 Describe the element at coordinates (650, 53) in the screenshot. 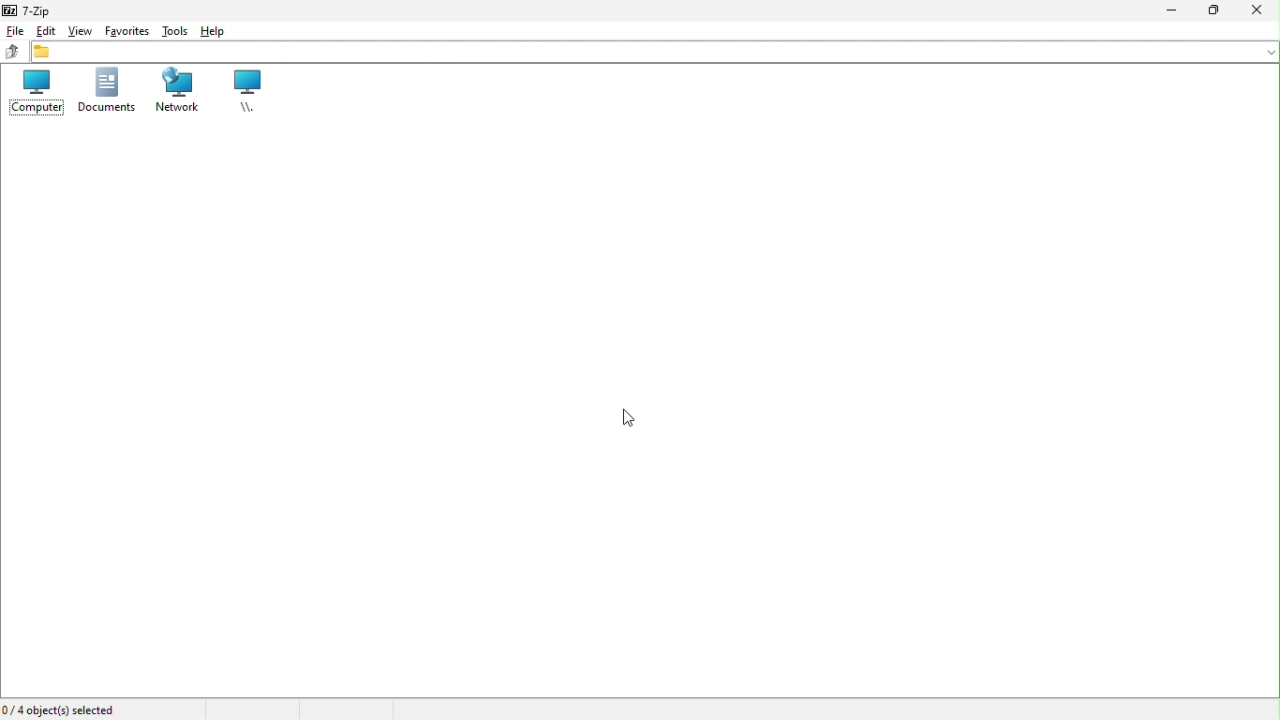

I see `file address bar` at that location.